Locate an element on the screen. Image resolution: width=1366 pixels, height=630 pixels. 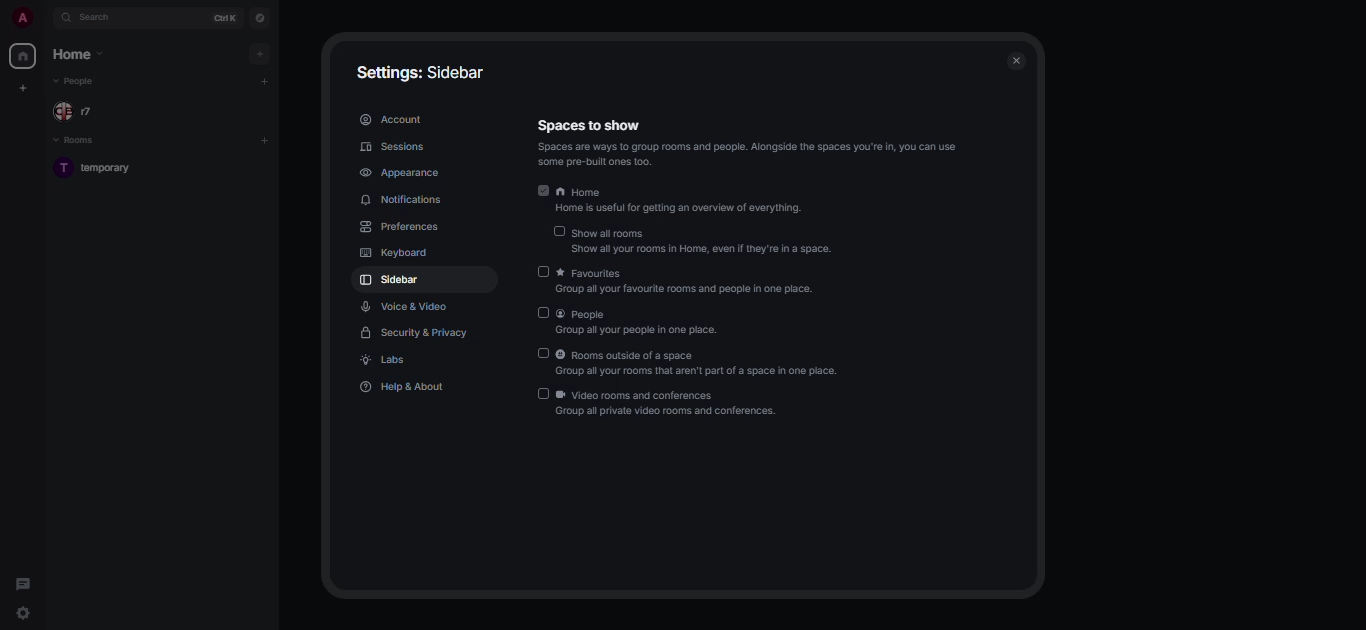
search is located at coordinates (100, 18).